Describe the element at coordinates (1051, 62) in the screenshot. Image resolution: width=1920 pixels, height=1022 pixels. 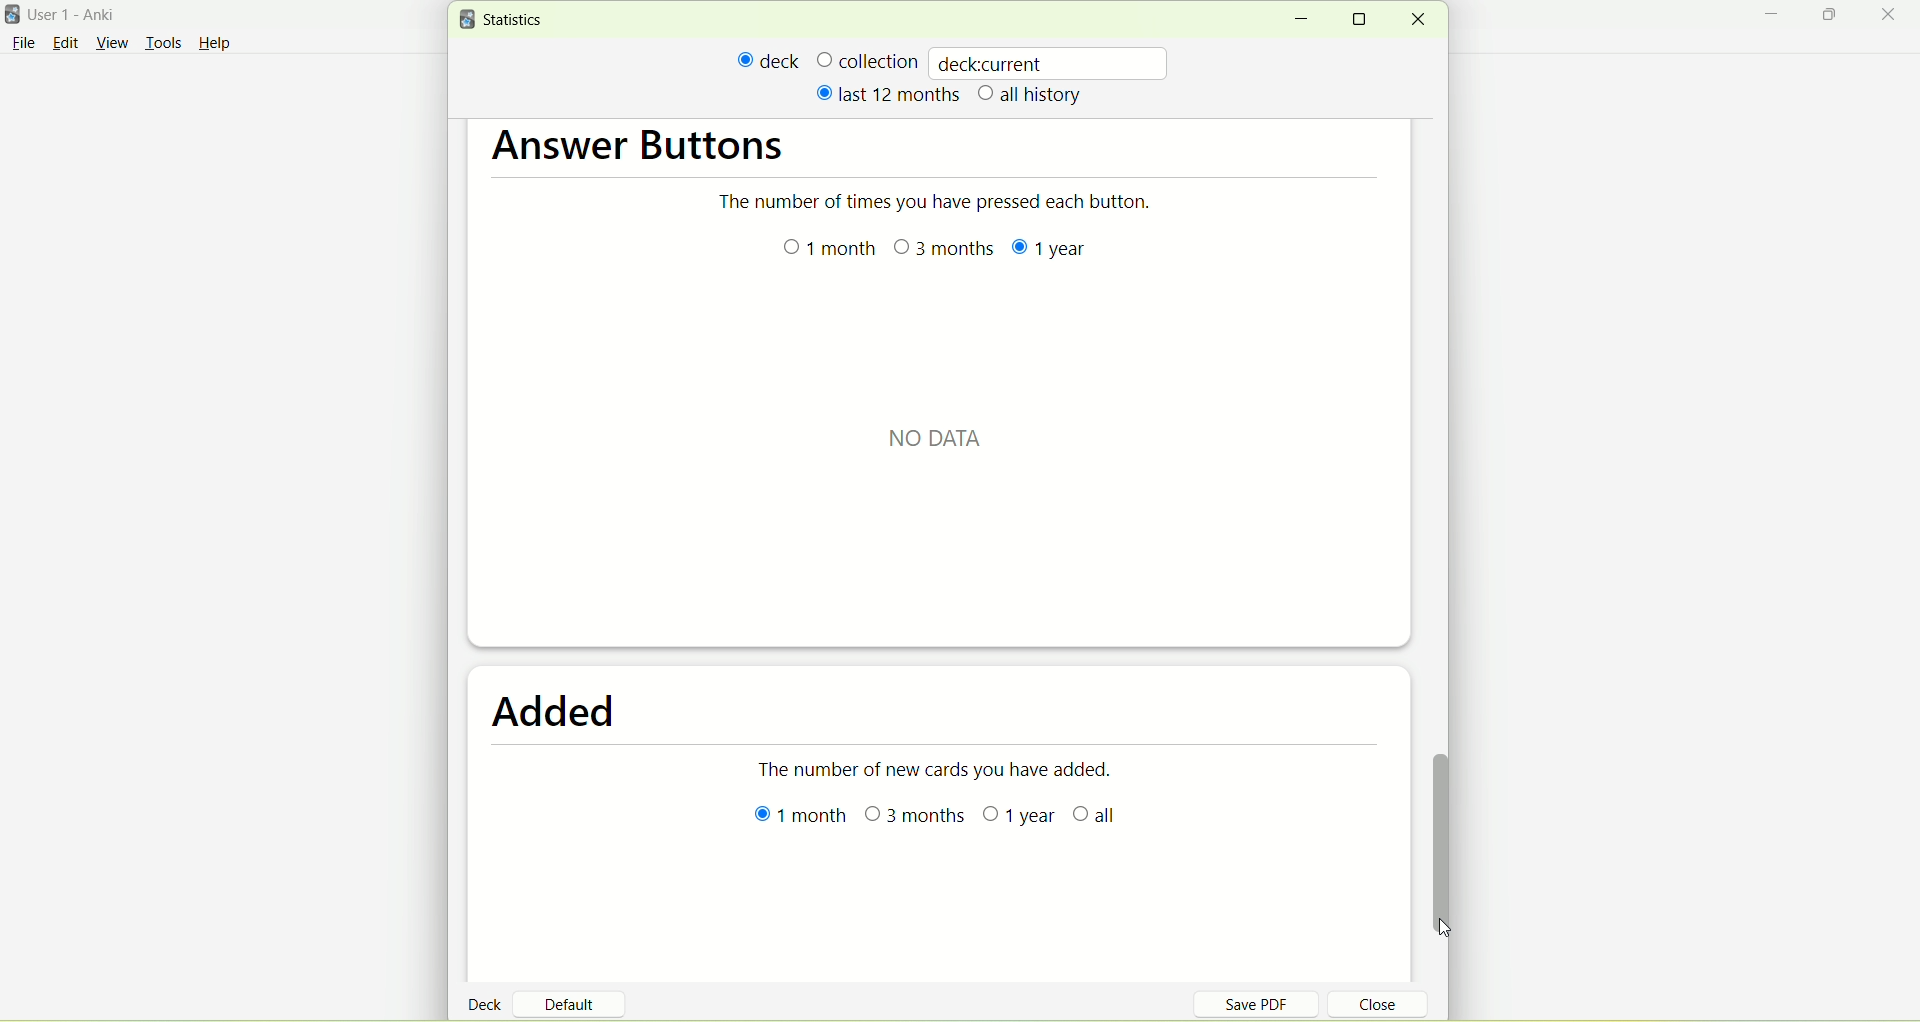
I see `deckcurrent` at that location.